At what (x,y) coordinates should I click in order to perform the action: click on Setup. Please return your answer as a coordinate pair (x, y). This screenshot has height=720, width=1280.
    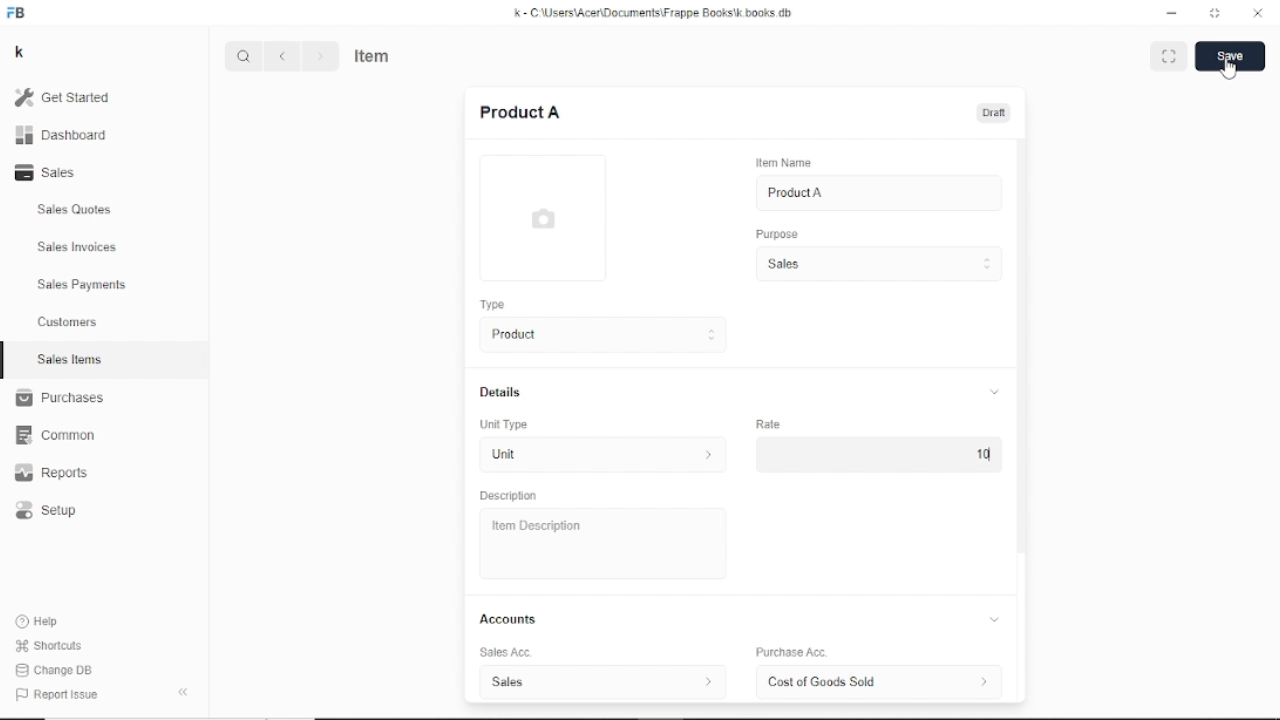
    Looking at the image, I should click on (47, 511).